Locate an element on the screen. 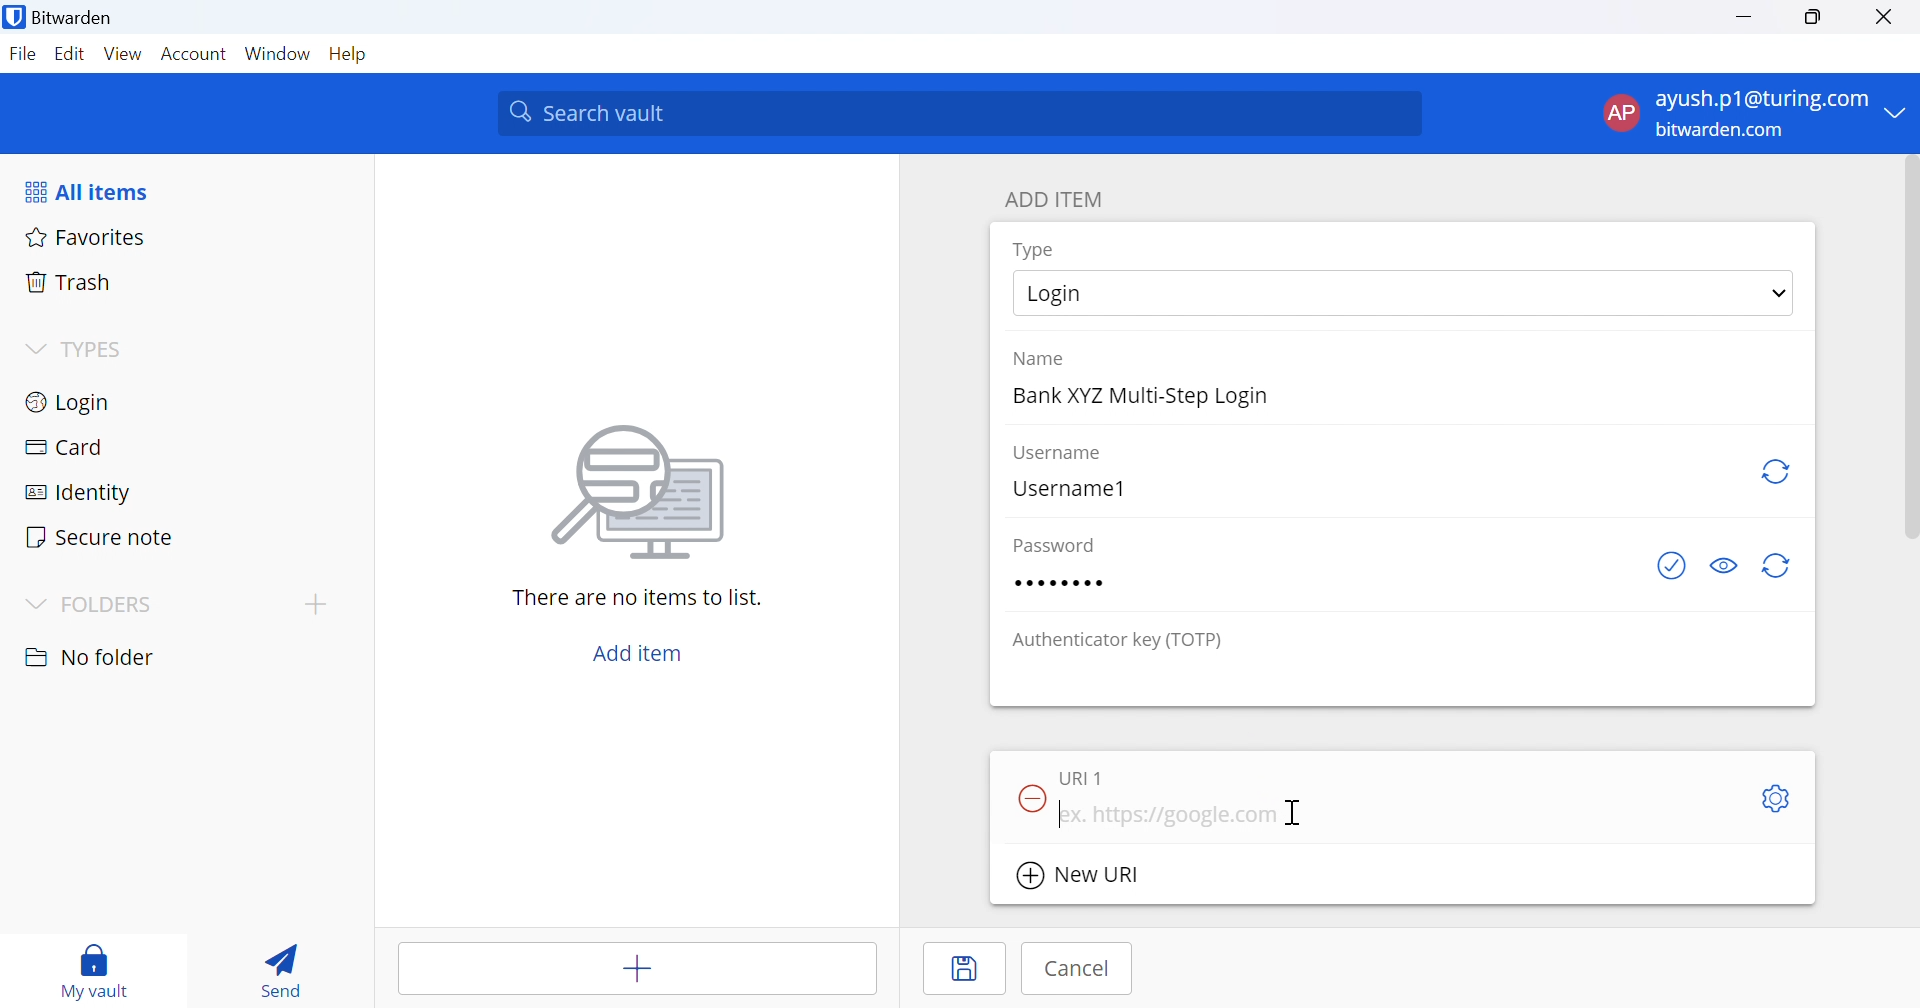 Image resolution: width=1920 pixels, height=1008 pixels. New URI is located at coordinates (1077, 876).